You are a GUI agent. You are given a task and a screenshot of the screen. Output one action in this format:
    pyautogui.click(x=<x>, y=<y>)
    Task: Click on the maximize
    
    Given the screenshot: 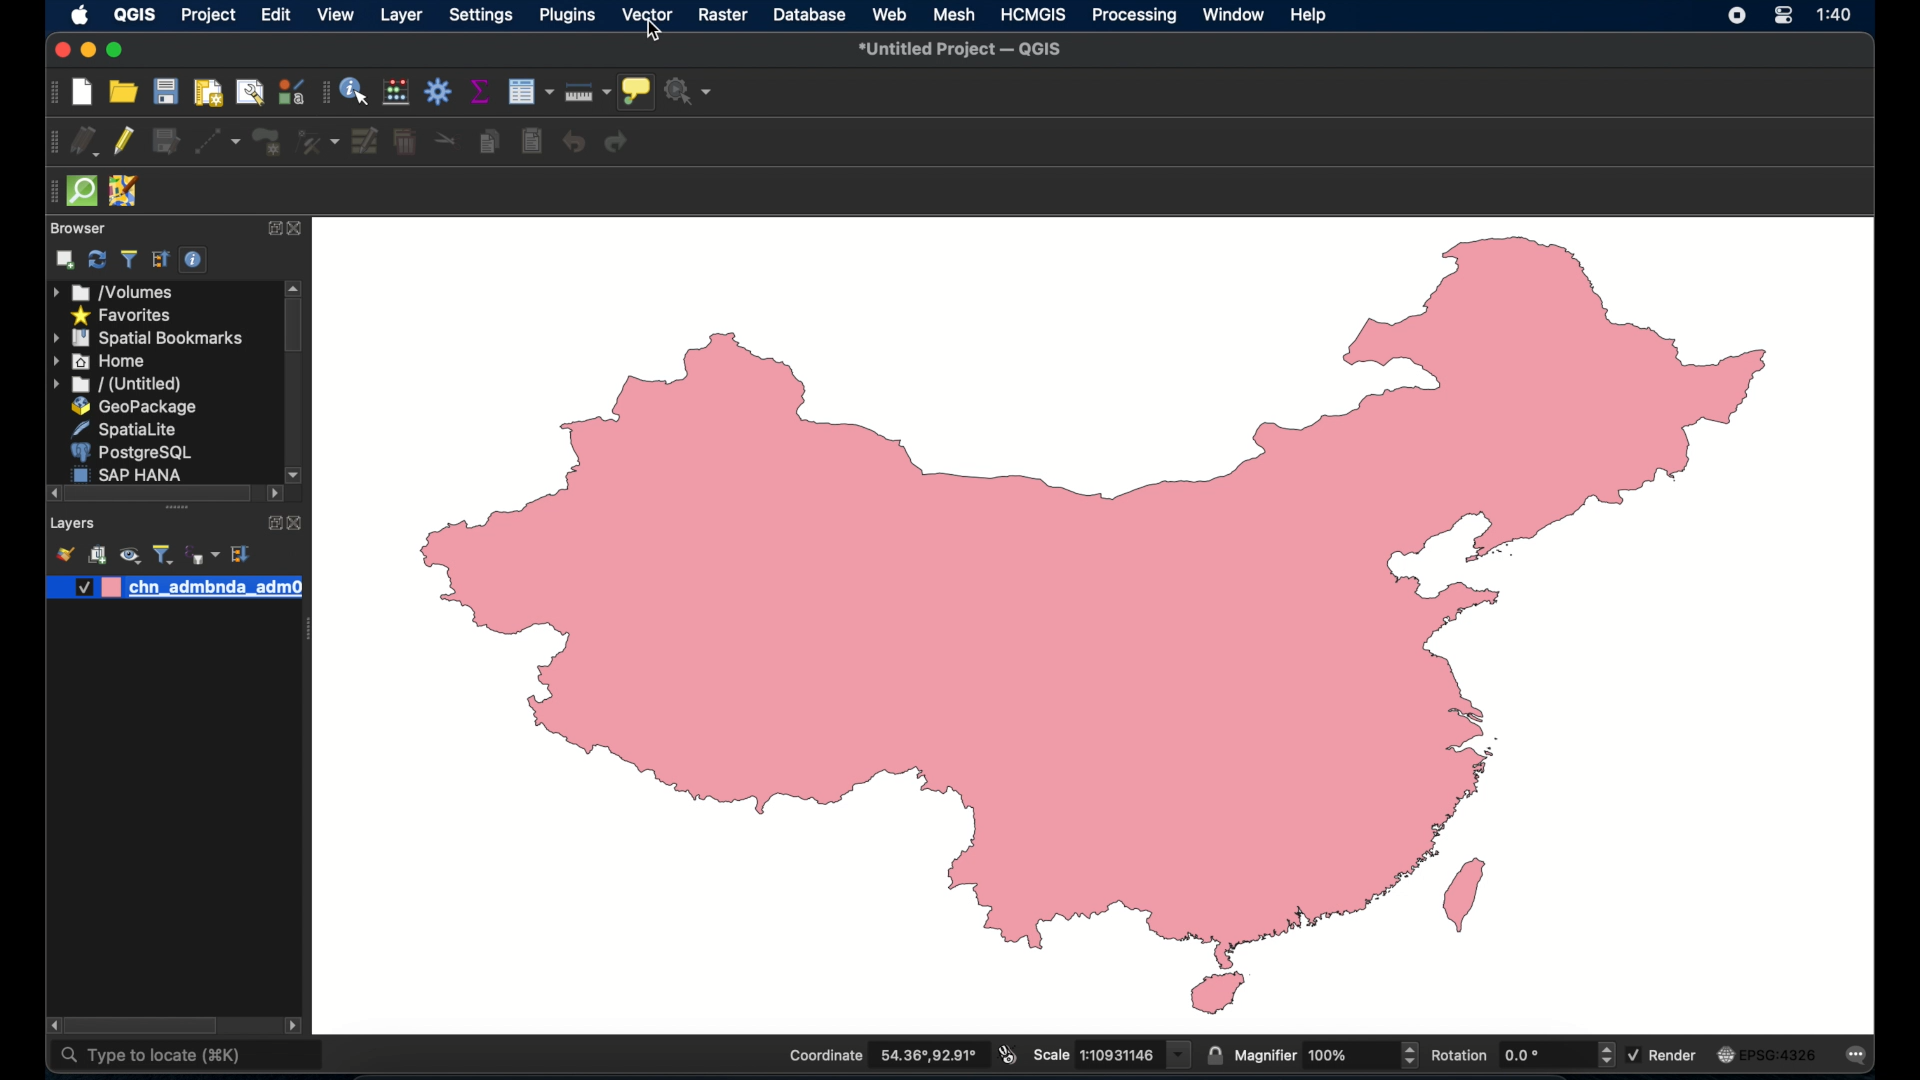 What is the action you would take?
    pyautogui.click(x=117, y=50)
    